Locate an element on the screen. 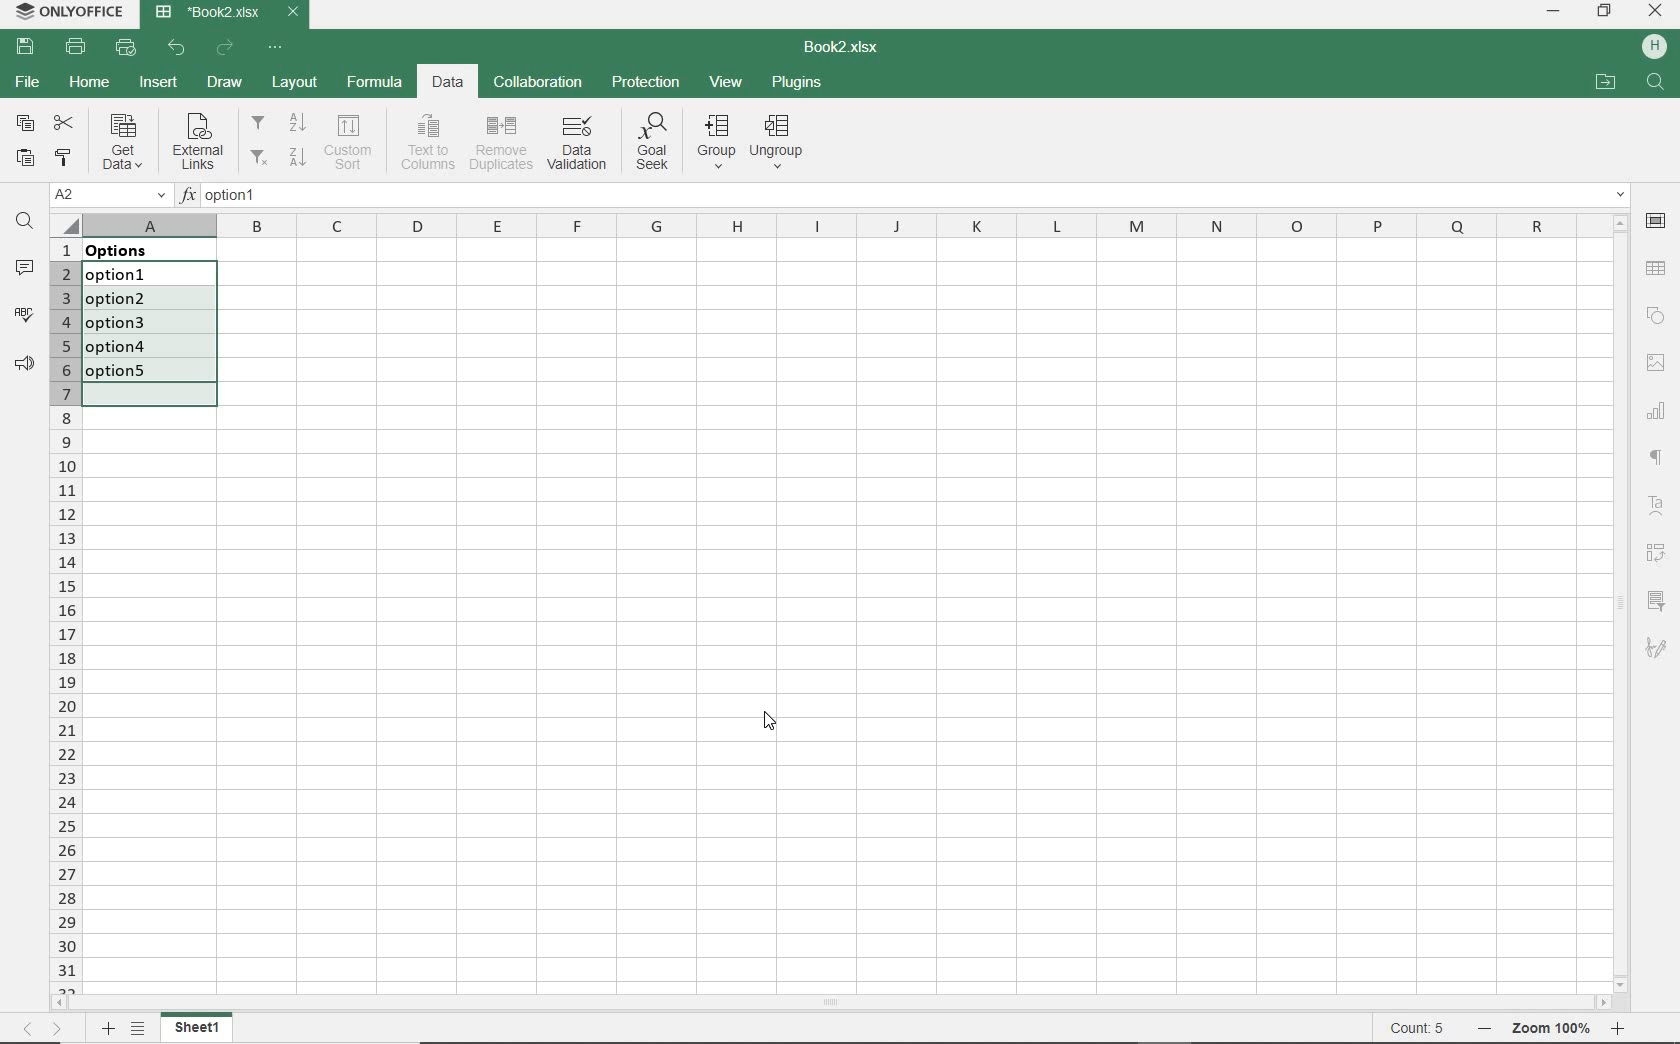  COUNT:5 is located at coordinates (1417, 1029).